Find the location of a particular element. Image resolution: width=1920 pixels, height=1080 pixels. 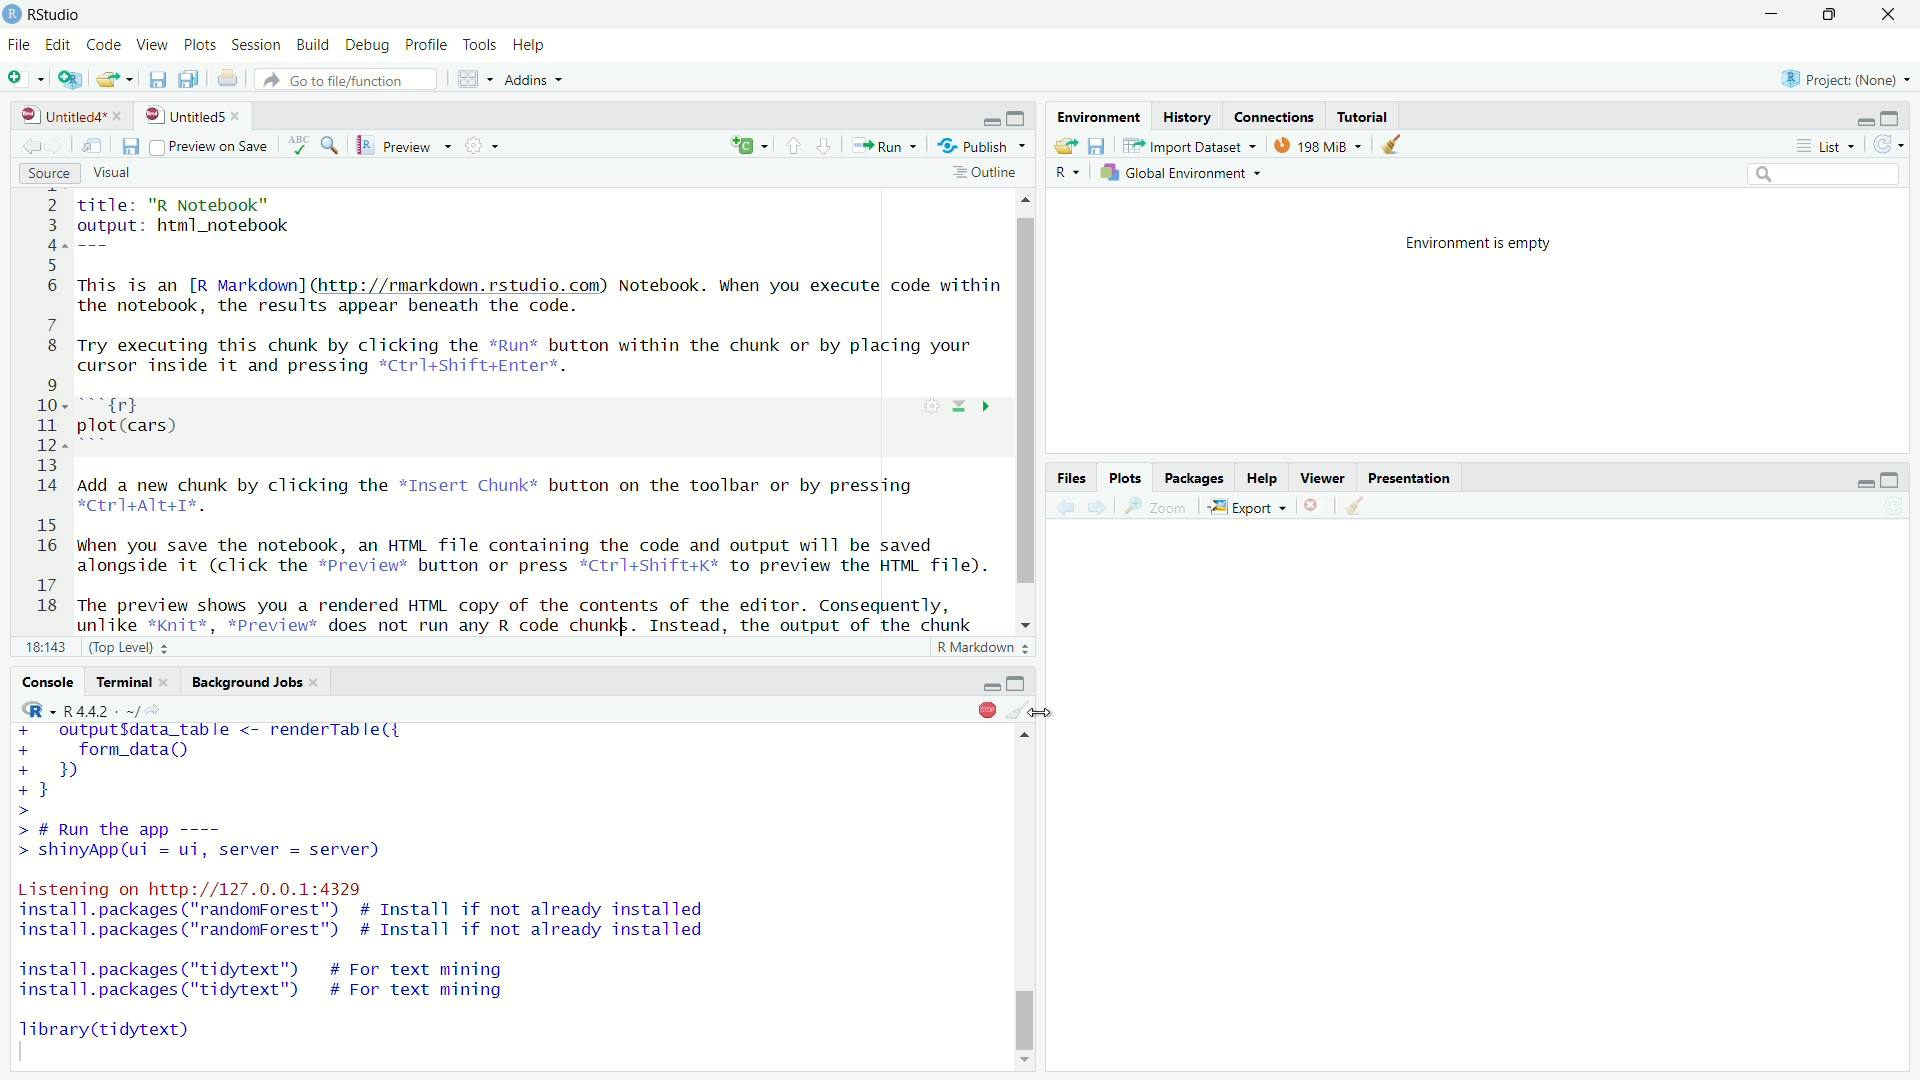

close is located at coordinates (1887, 15).